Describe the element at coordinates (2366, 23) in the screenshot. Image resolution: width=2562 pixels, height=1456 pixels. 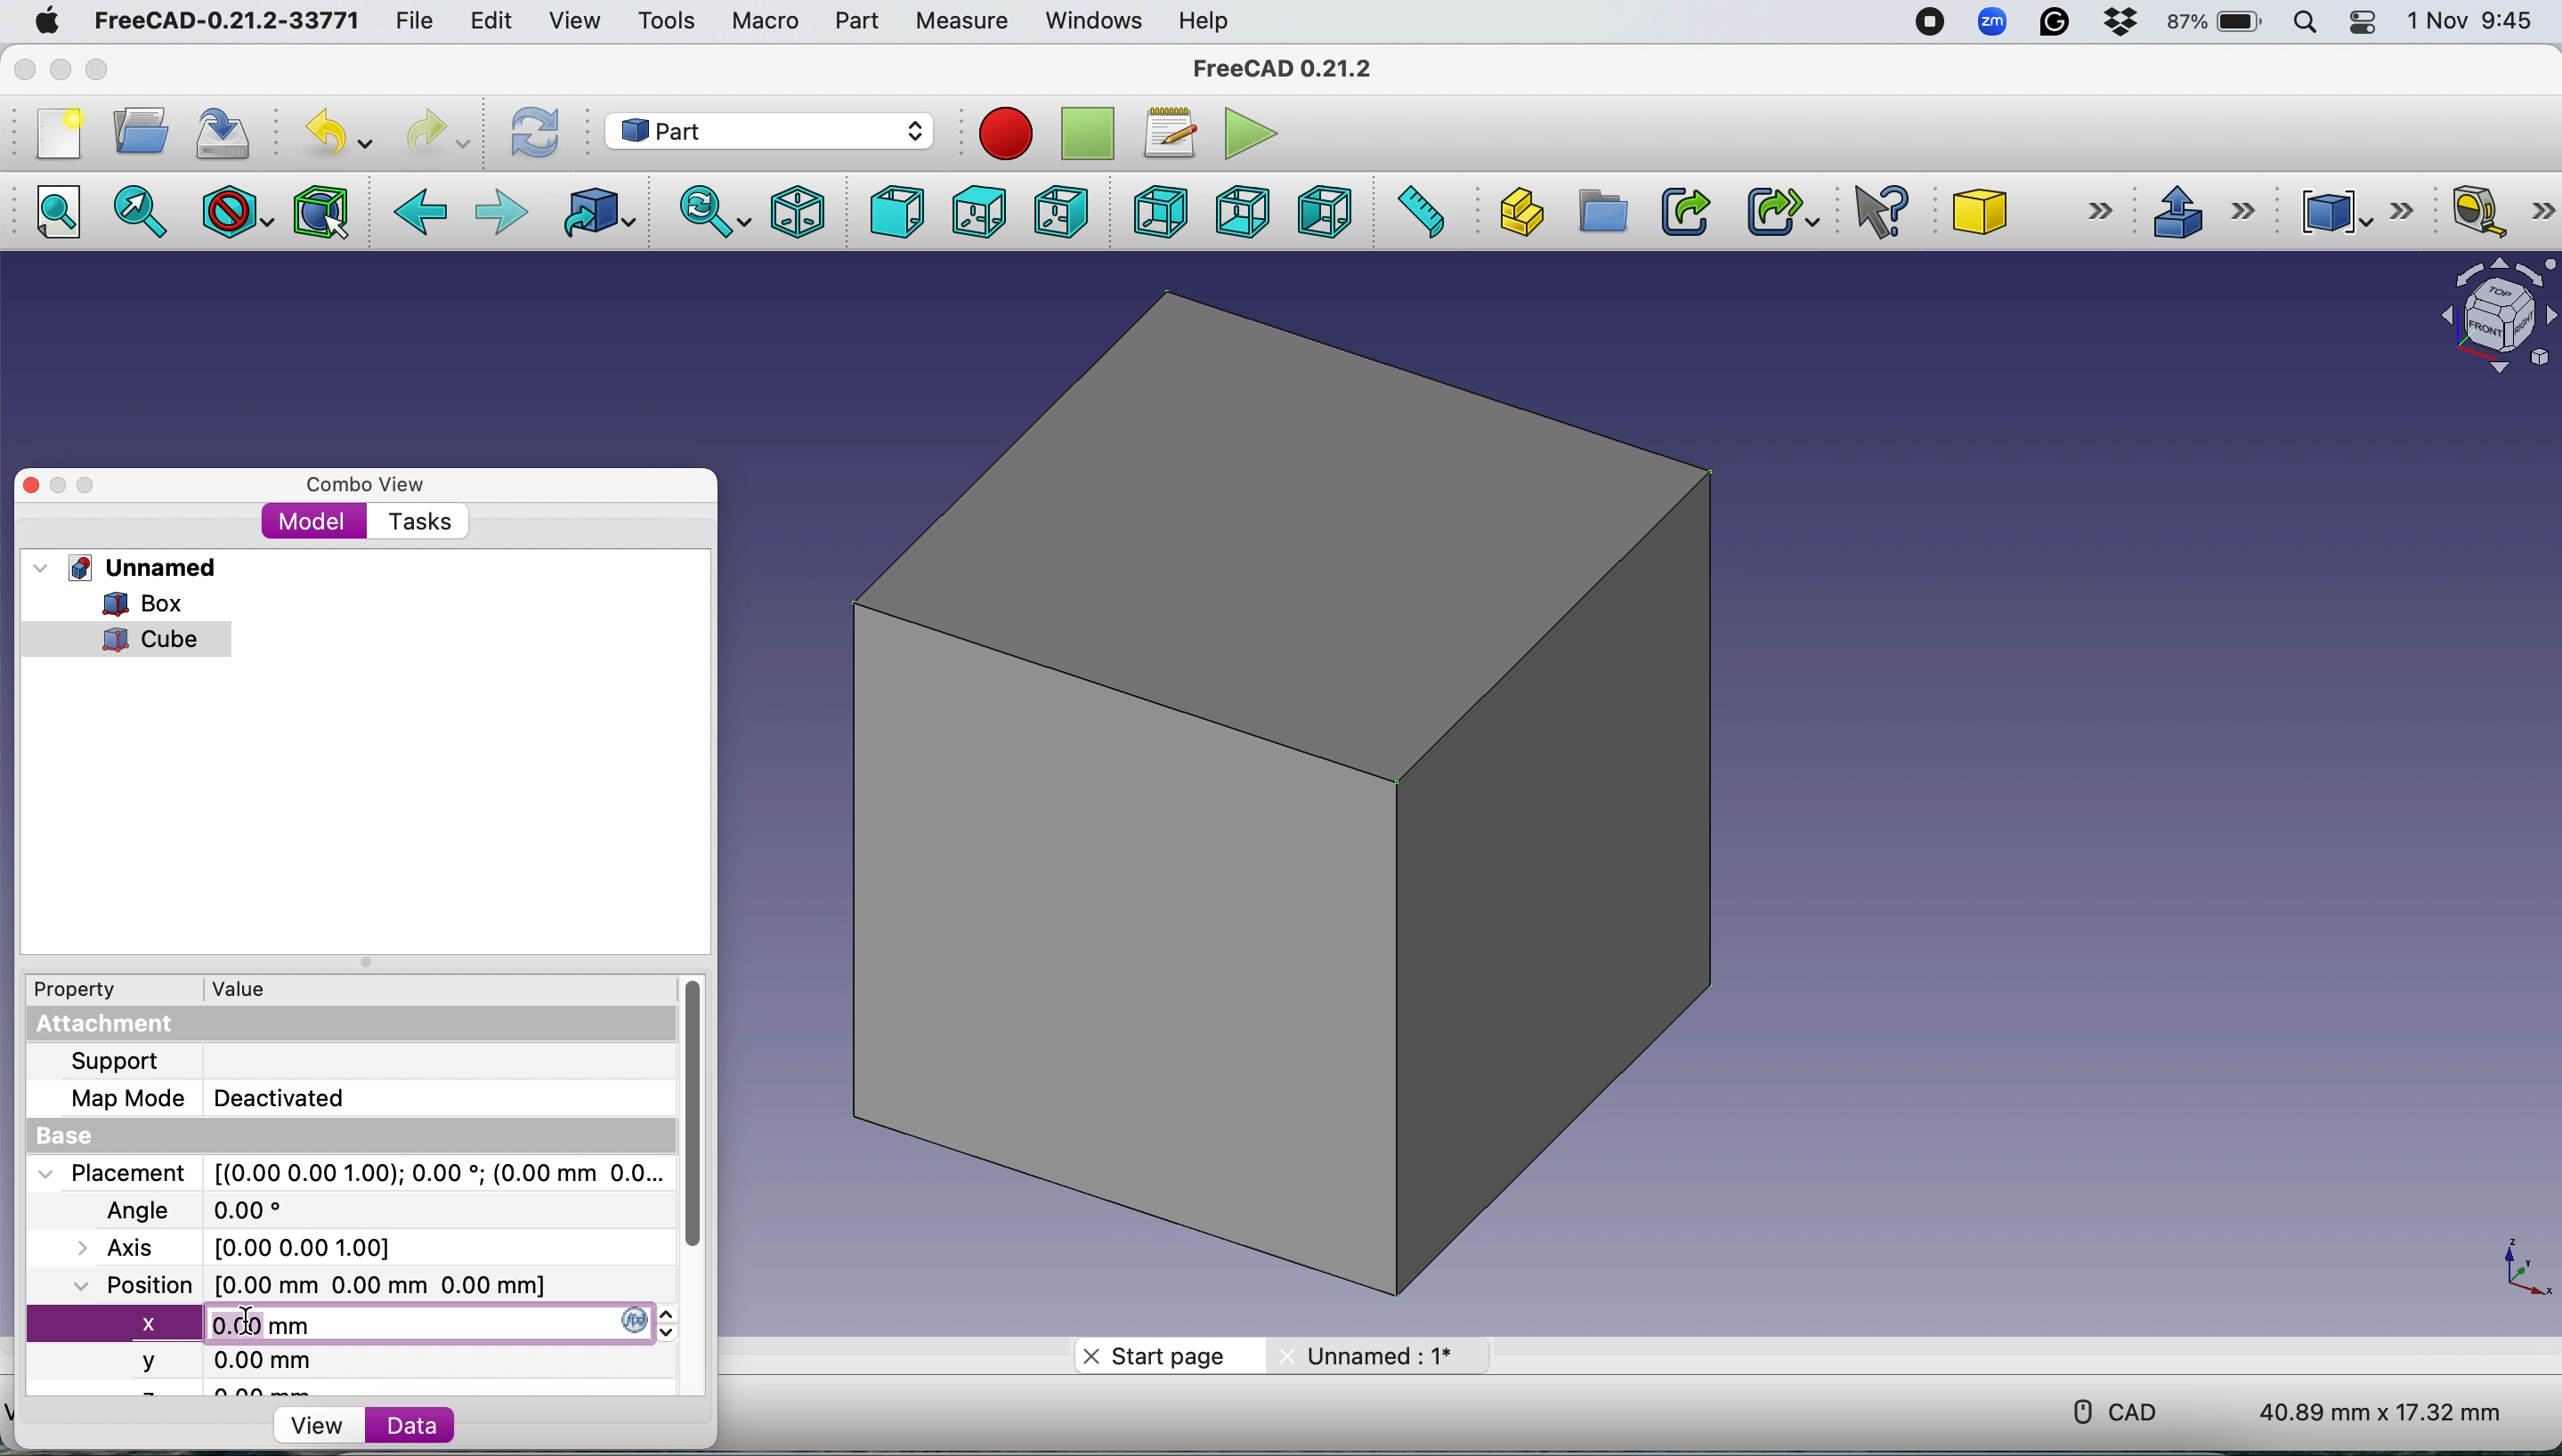
I see `Control center` at that location.